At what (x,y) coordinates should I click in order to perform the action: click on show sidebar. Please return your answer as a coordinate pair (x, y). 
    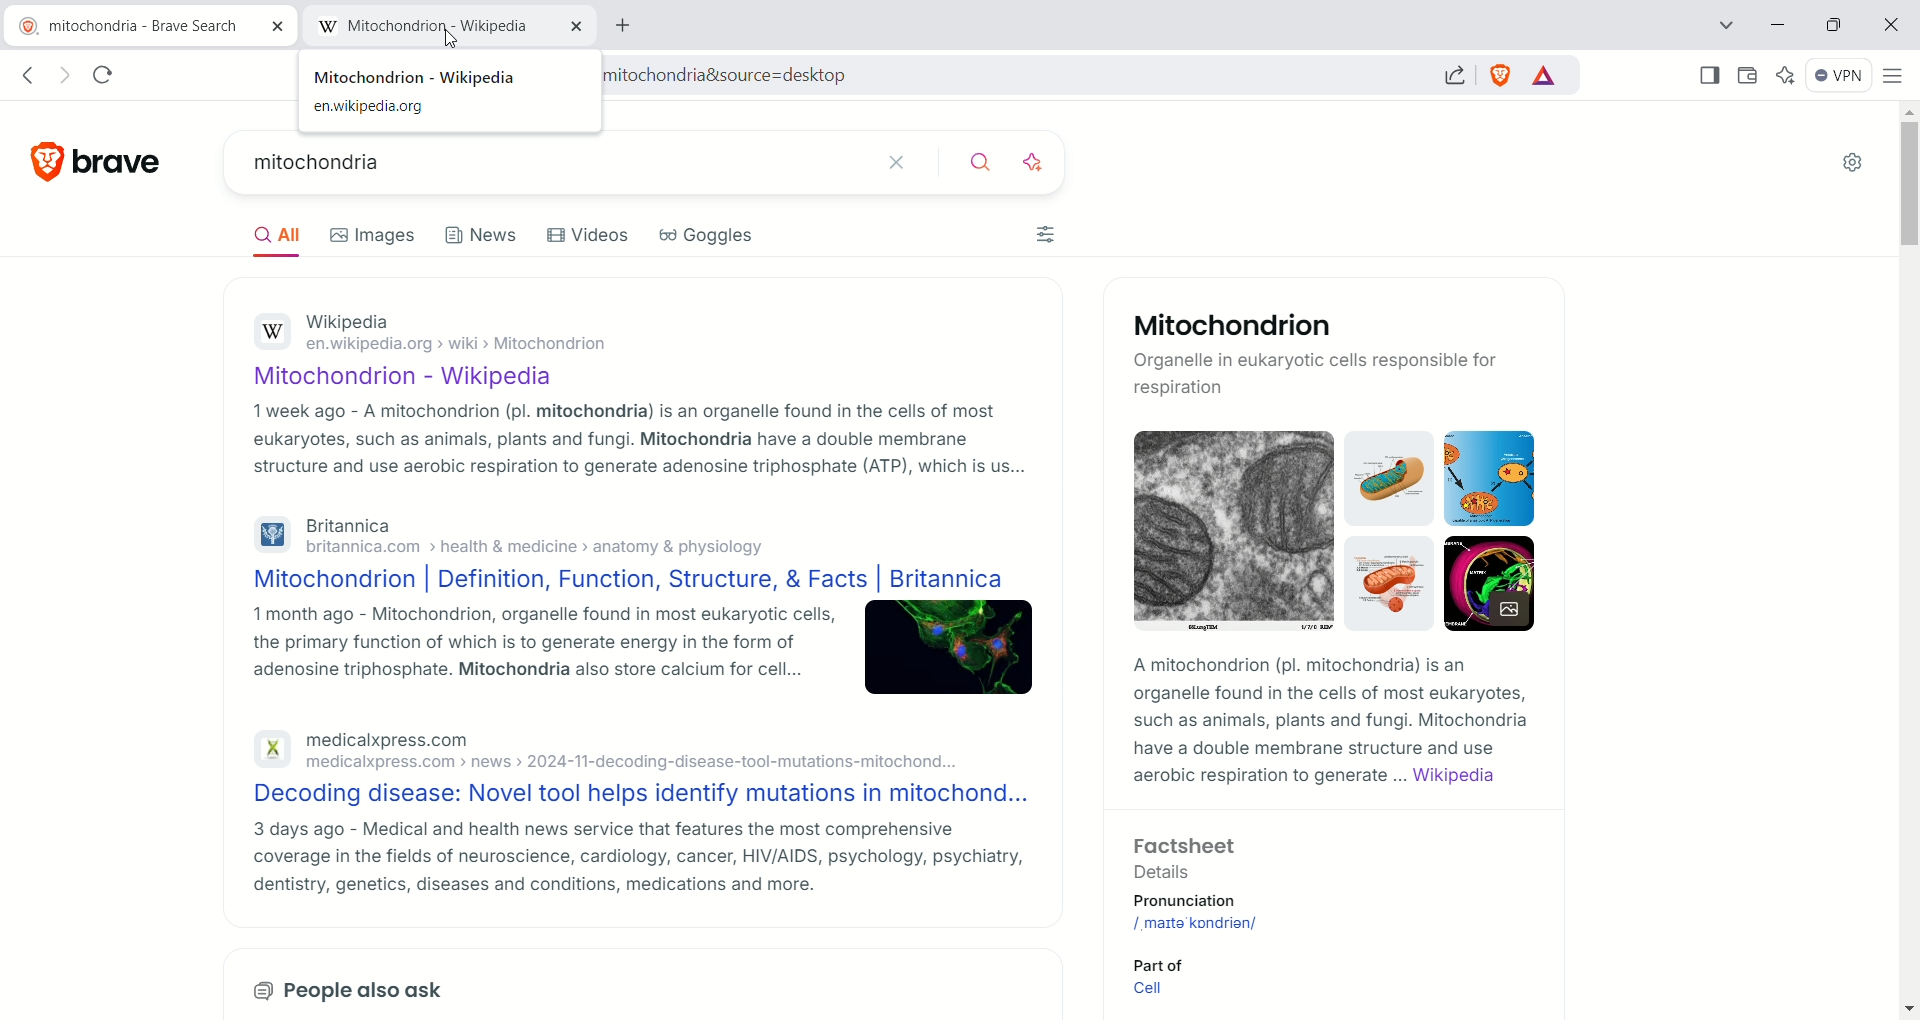
    Looking at the image, I should click on (1709, 75).